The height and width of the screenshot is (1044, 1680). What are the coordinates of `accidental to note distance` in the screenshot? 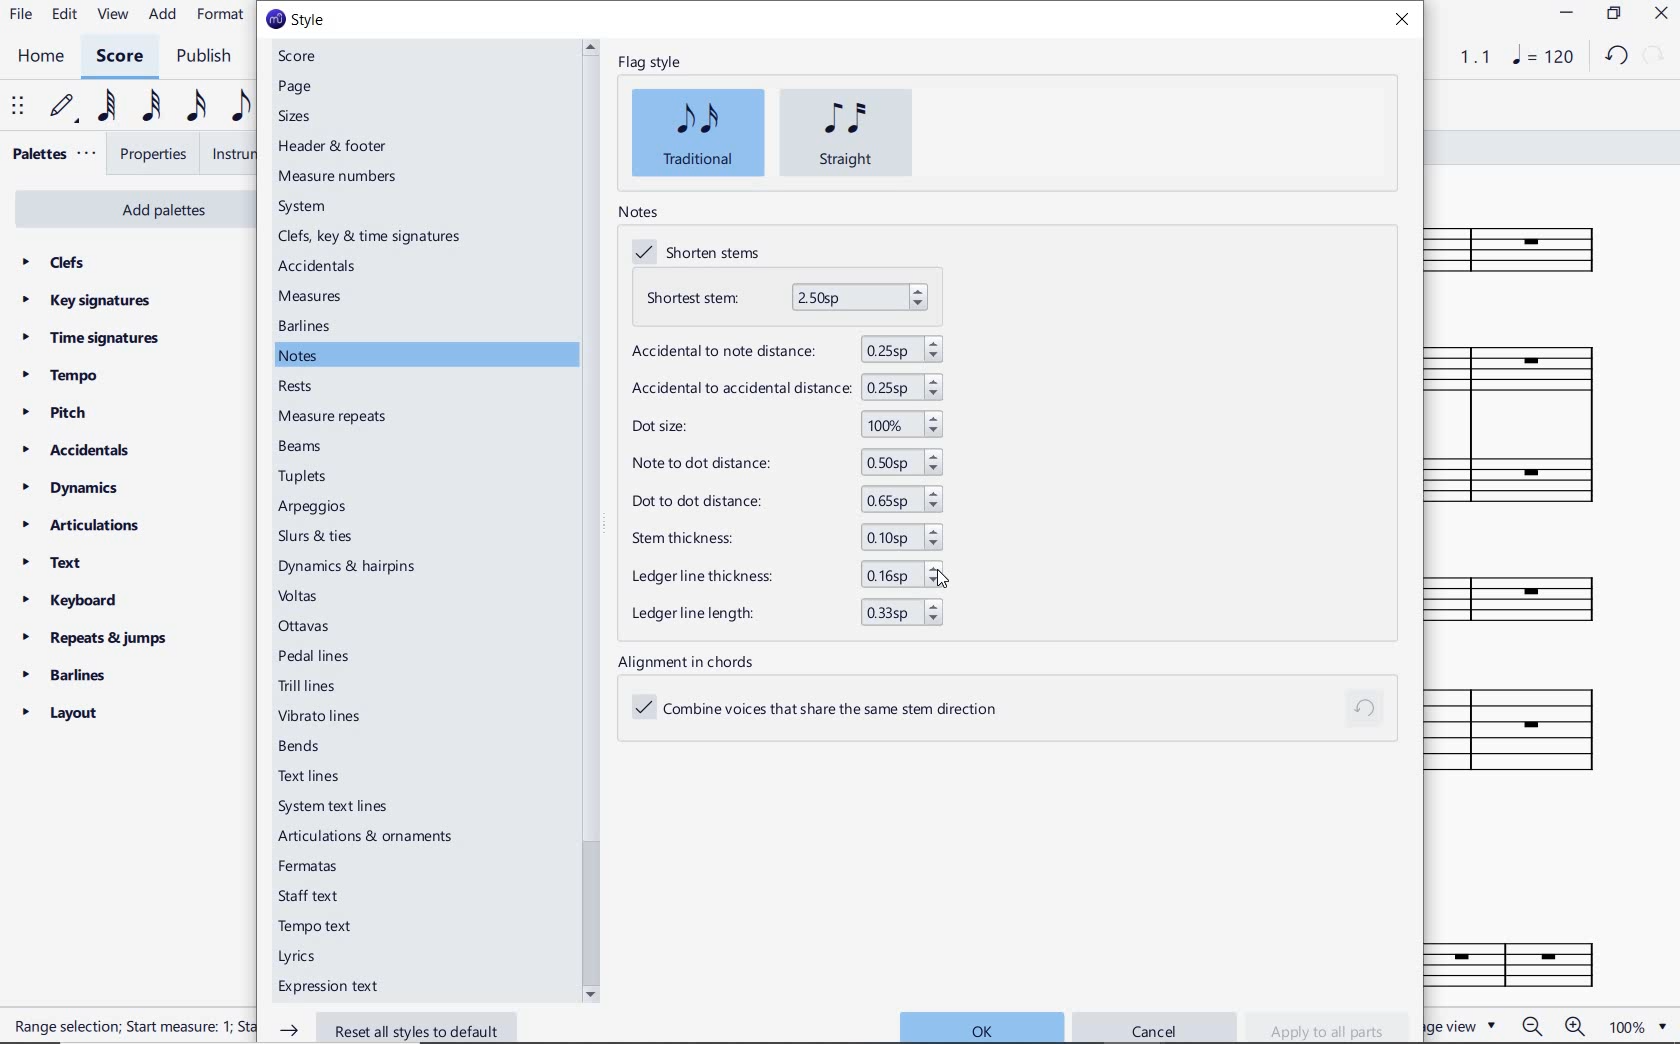 It's located at (782, 348).